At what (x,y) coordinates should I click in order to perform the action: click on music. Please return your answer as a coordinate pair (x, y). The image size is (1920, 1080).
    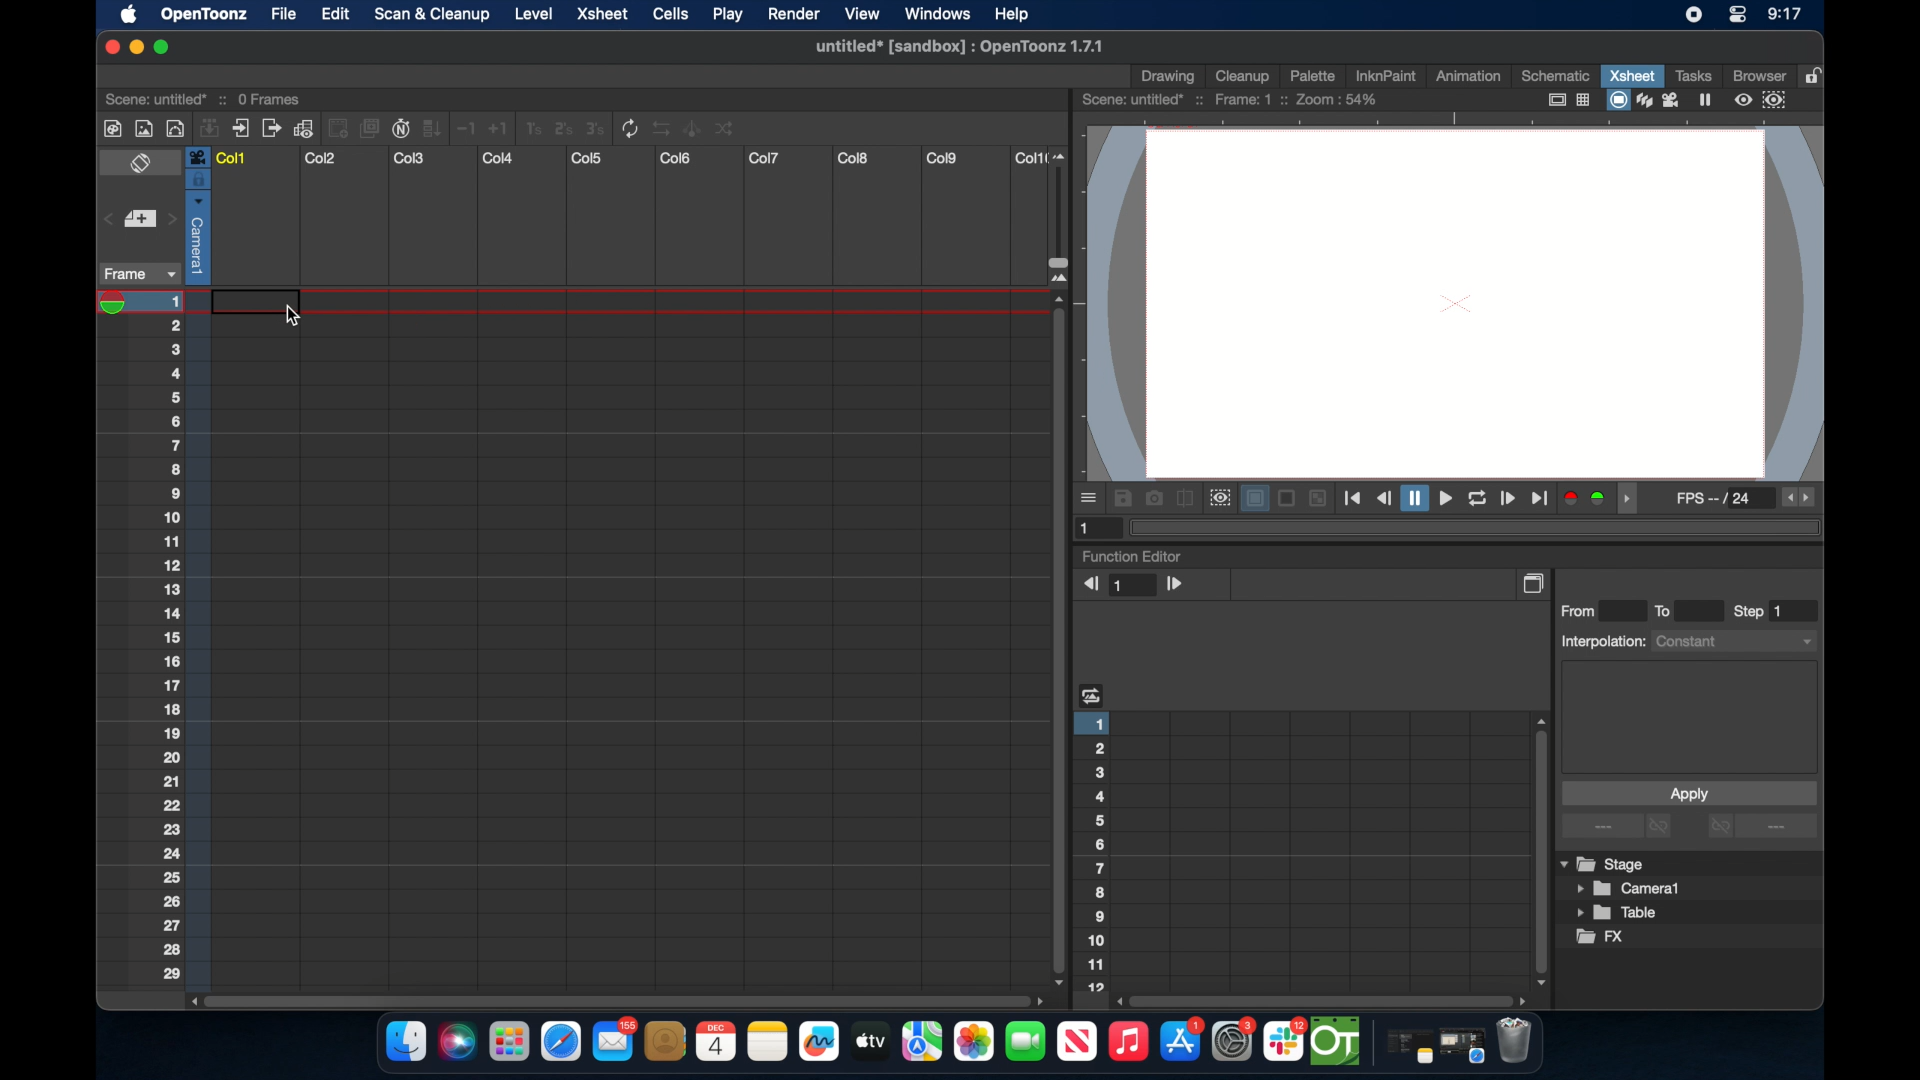
    Looking at the image, I should click on (1127, 1042).